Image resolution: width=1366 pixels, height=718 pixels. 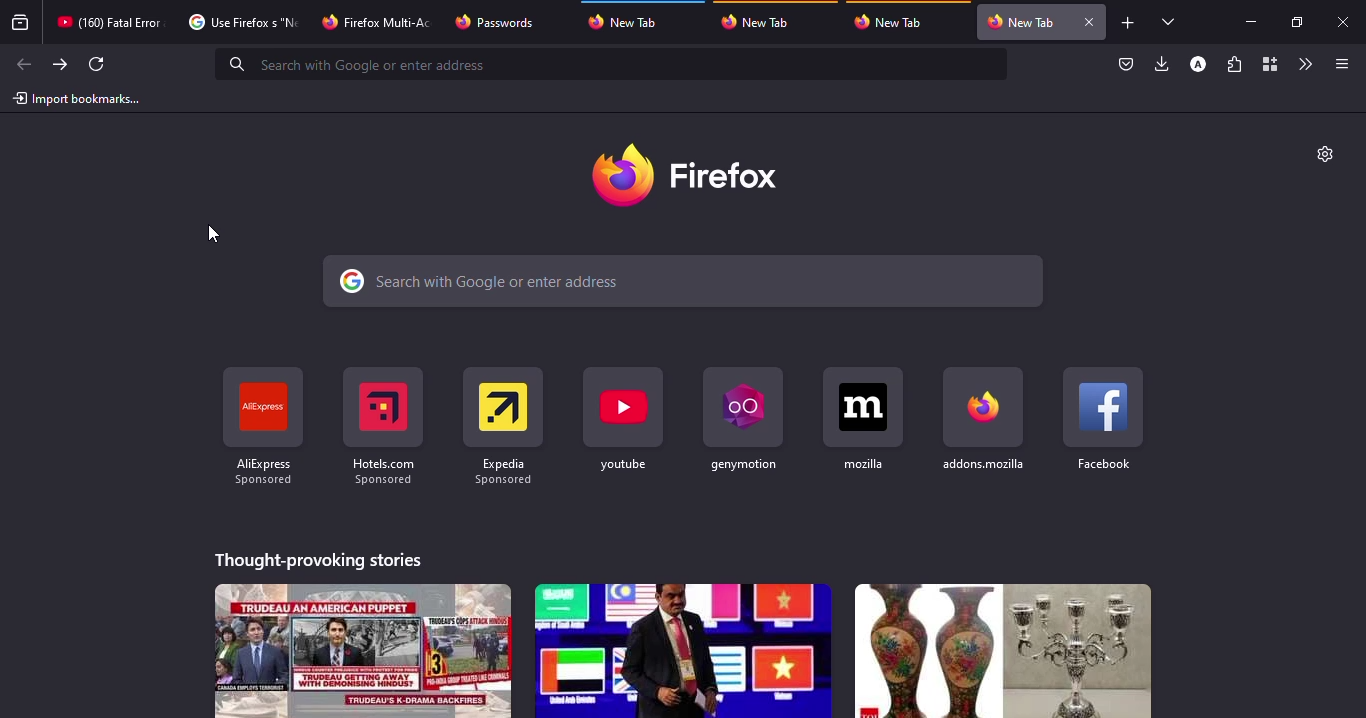 I want to click on containers, so click(x=1267, y=63).